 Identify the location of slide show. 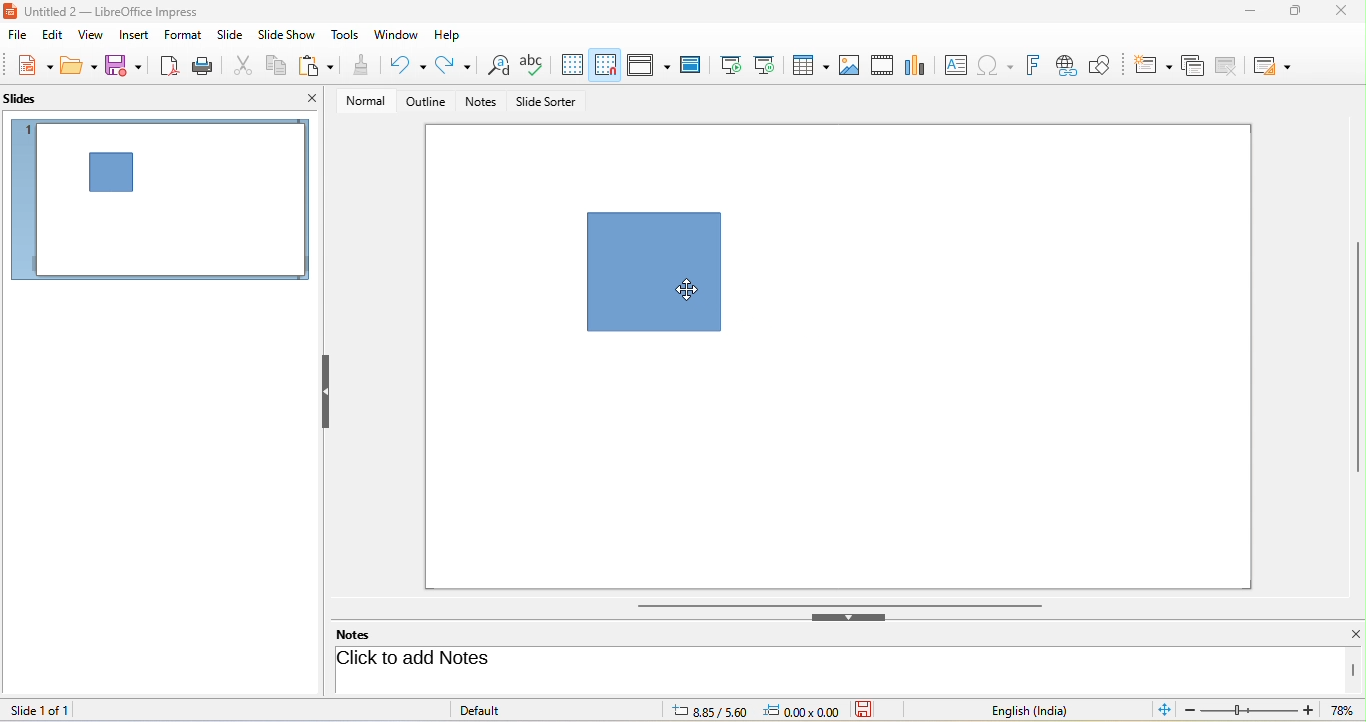
(290, 35).